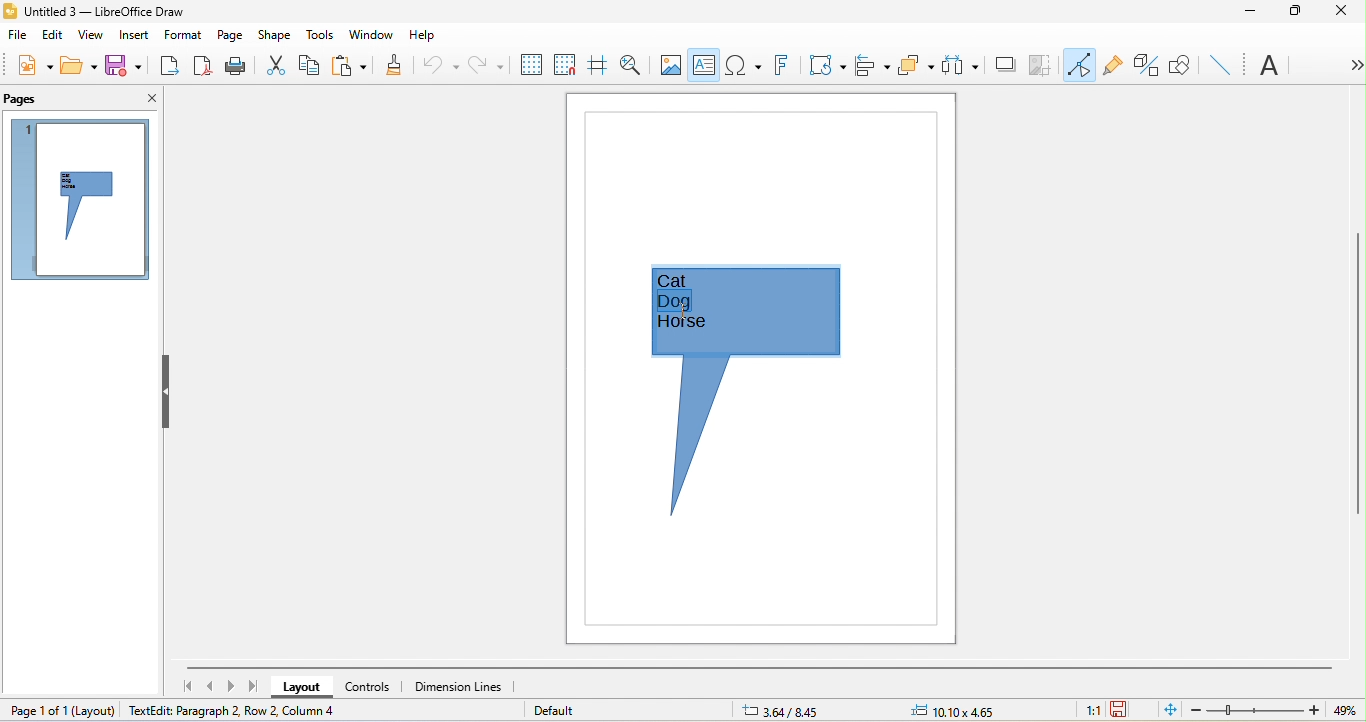 This screenshot has width=1366, height=722. I want to click on page, so click(230, 32).